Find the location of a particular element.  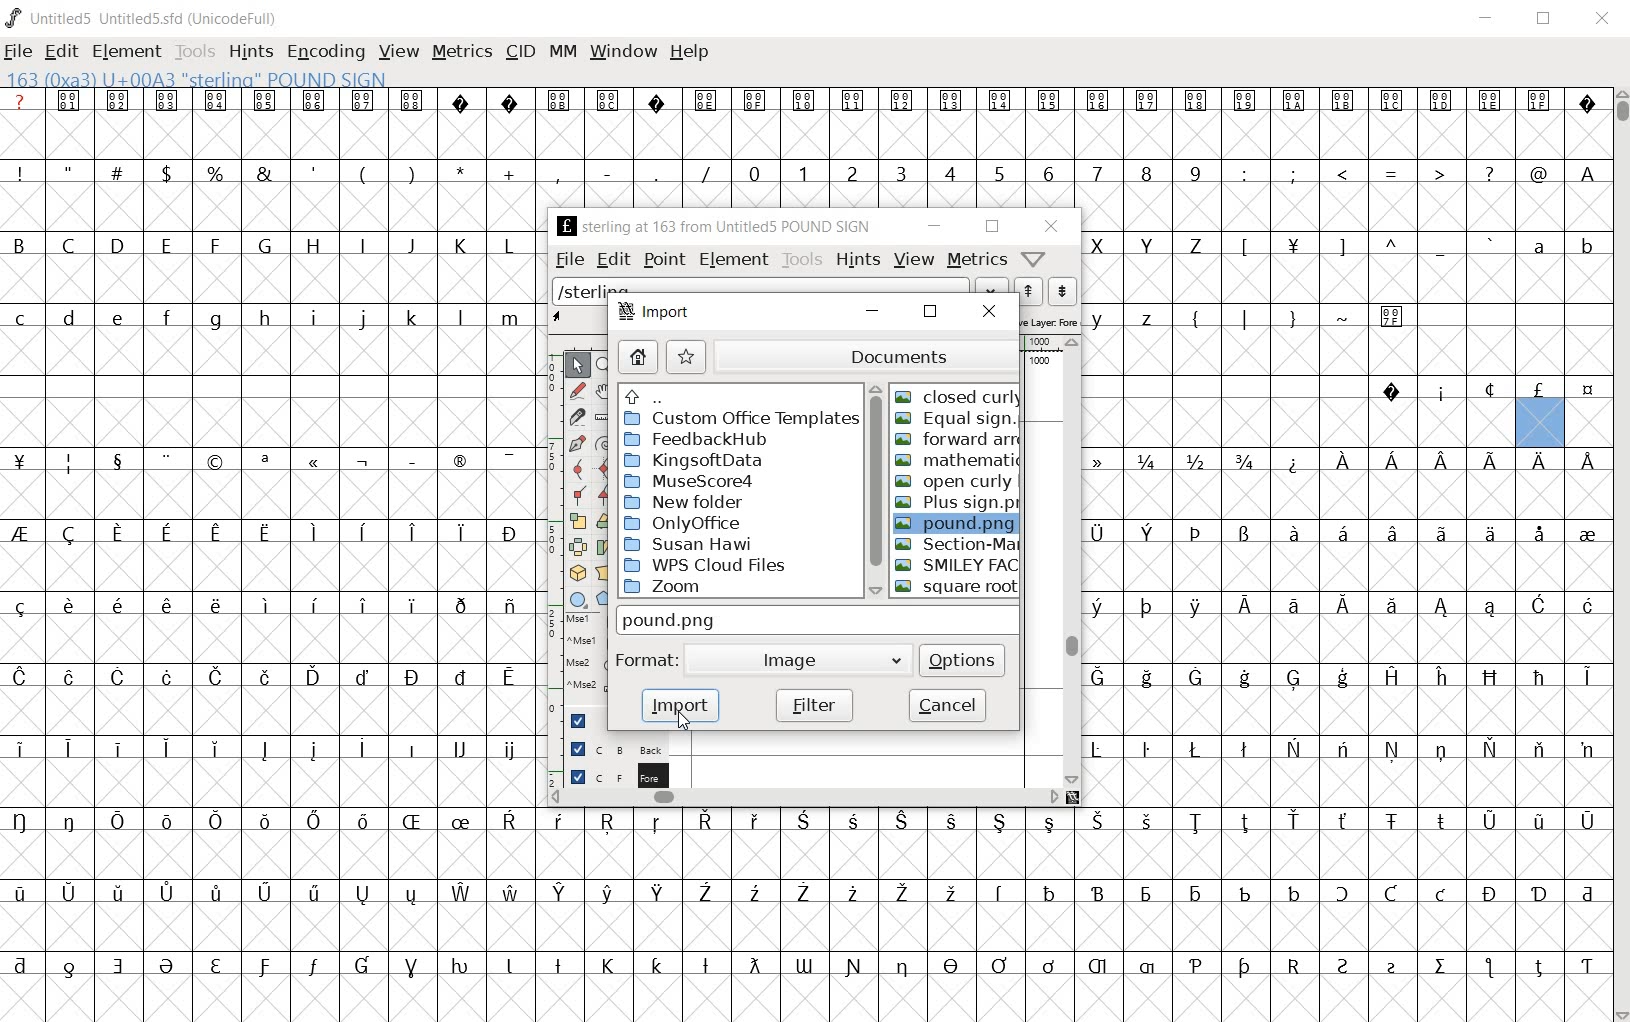

Symbol is located at coordinates (1242, 968).